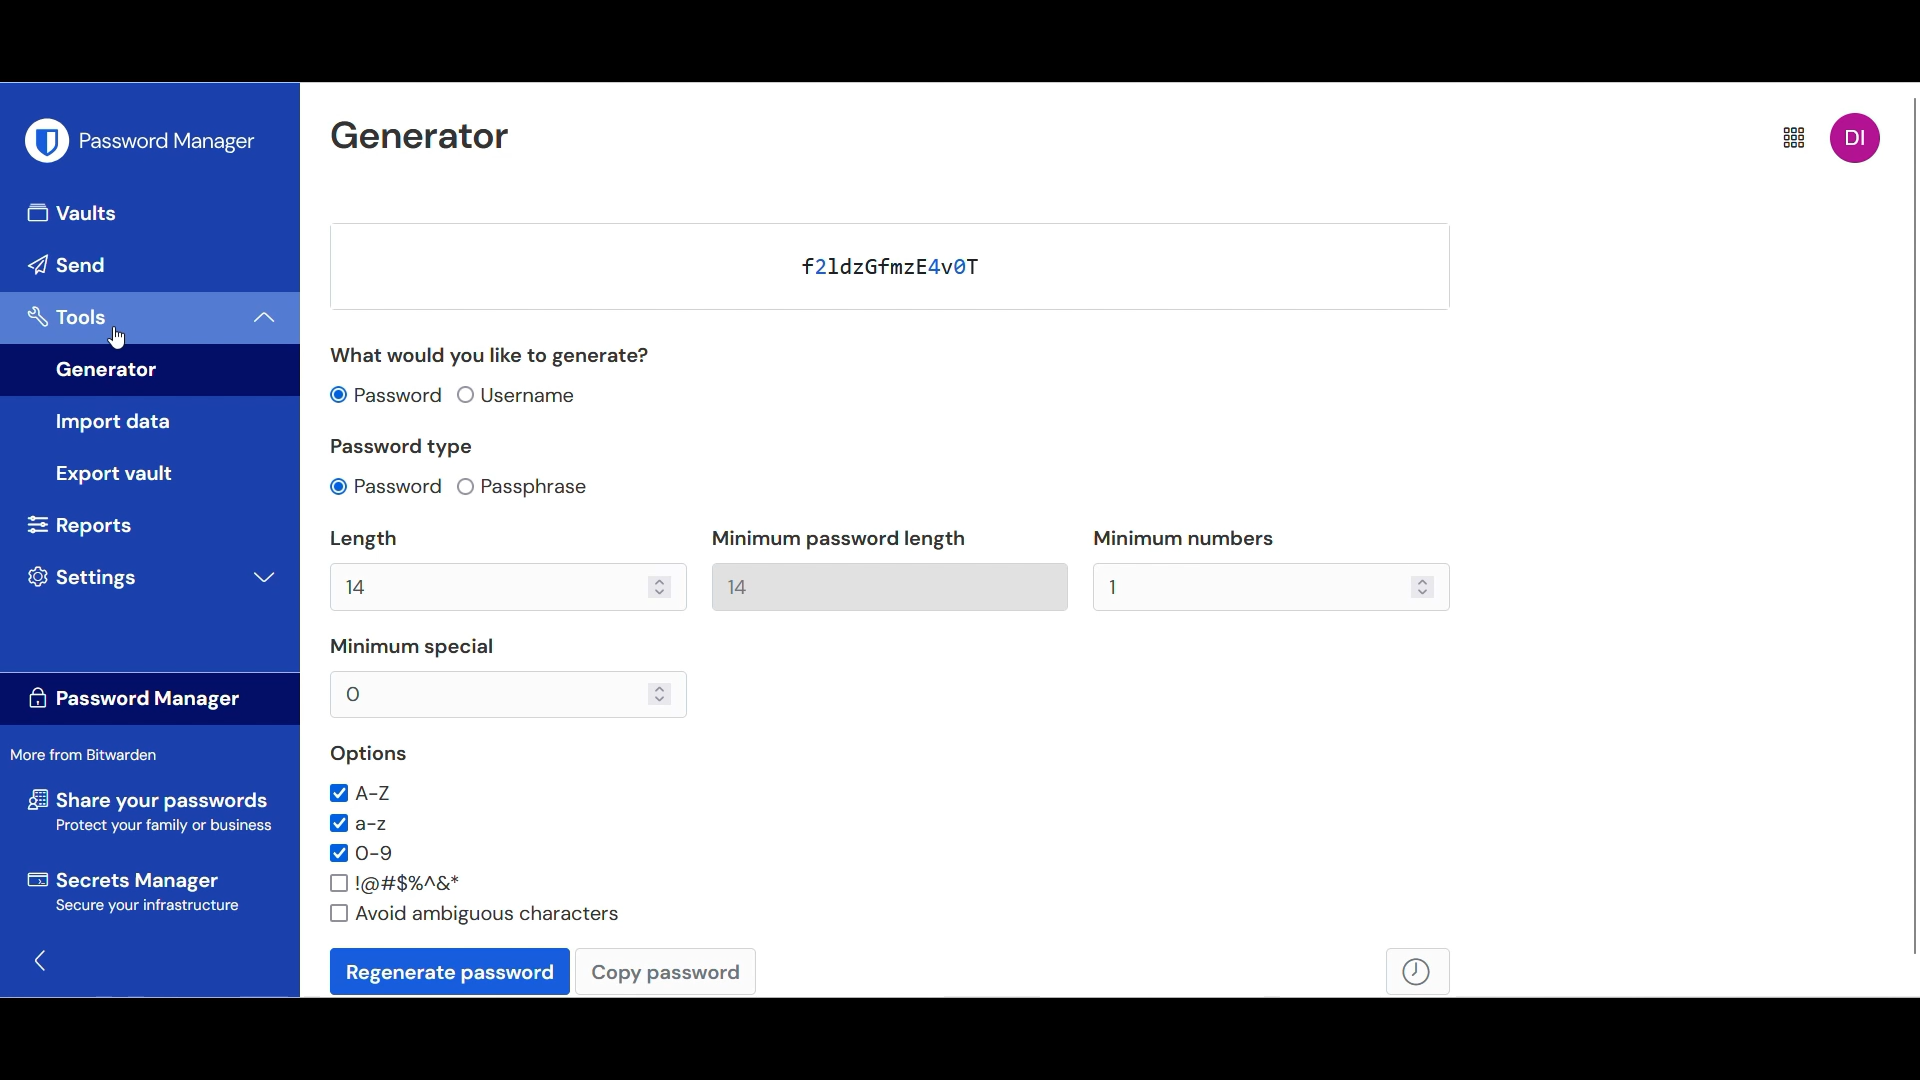  Describe the element at coordinates (474, 539) in the screenshot. I see `Indicates length settings` at that location.